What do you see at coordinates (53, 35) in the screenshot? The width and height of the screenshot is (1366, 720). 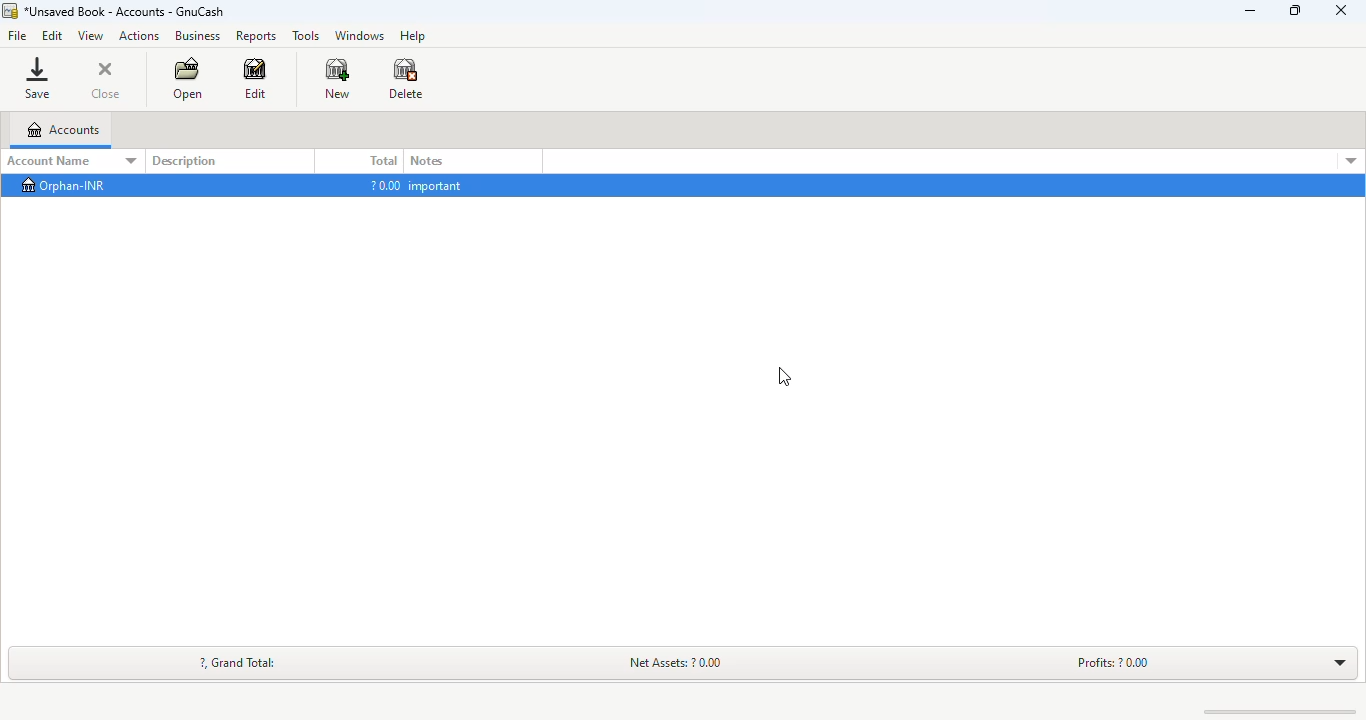 I see `edit` at bounding box center [53, 35].